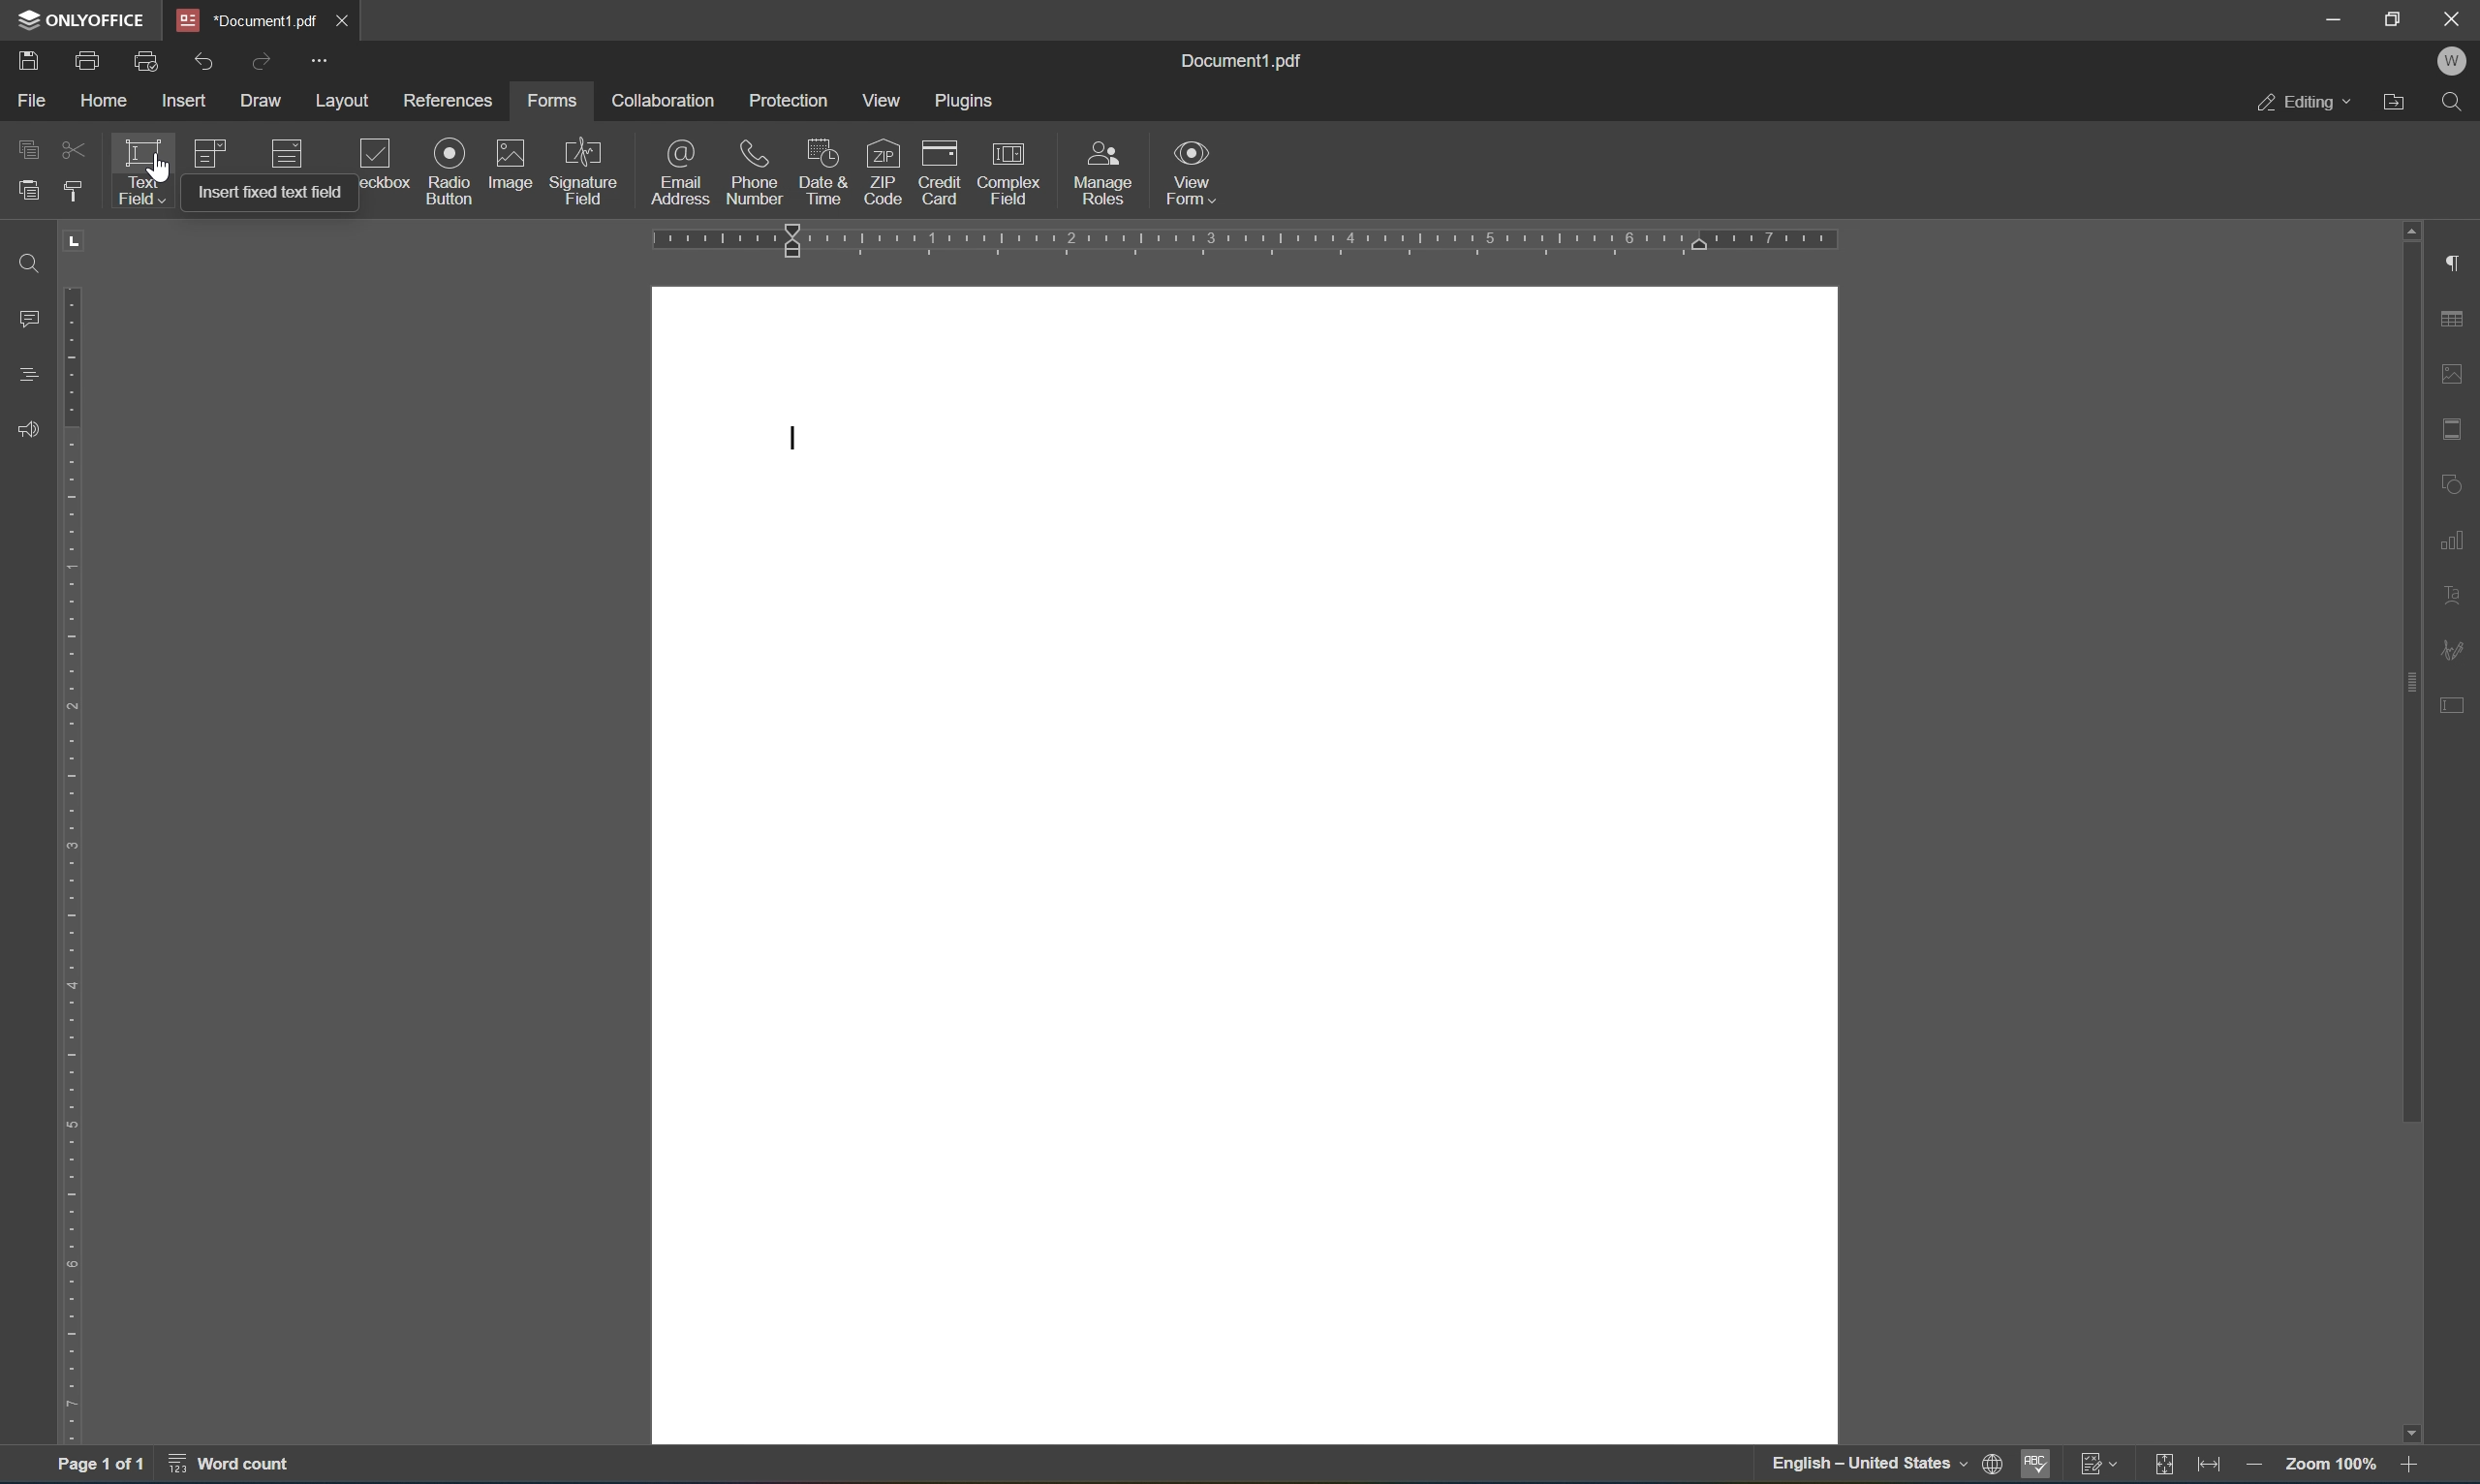 The height and width of the screenshot is (1484, 2480). Describe the element at coordinates (969, 100) in the screenshot. I see `plugins` at that location.